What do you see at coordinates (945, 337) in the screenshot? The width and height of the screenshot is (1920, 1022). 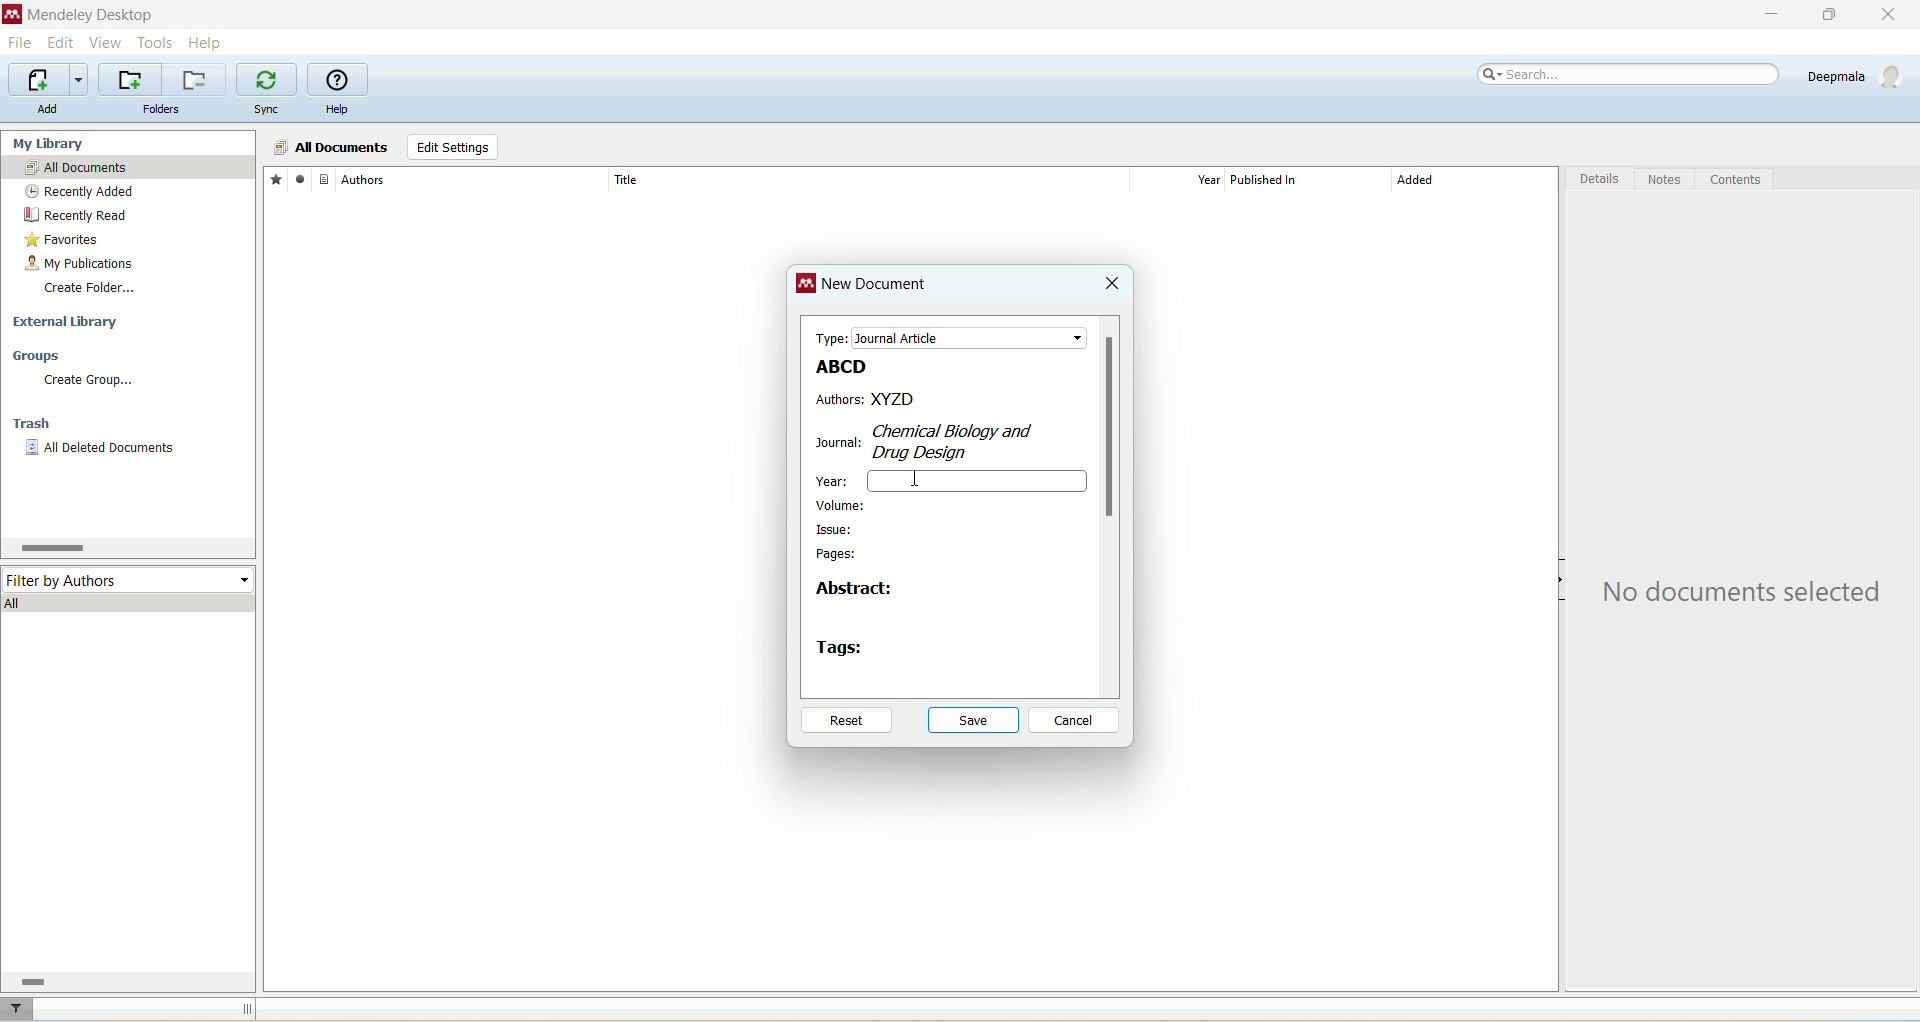 I see `type` at bounding box center [945, 337].